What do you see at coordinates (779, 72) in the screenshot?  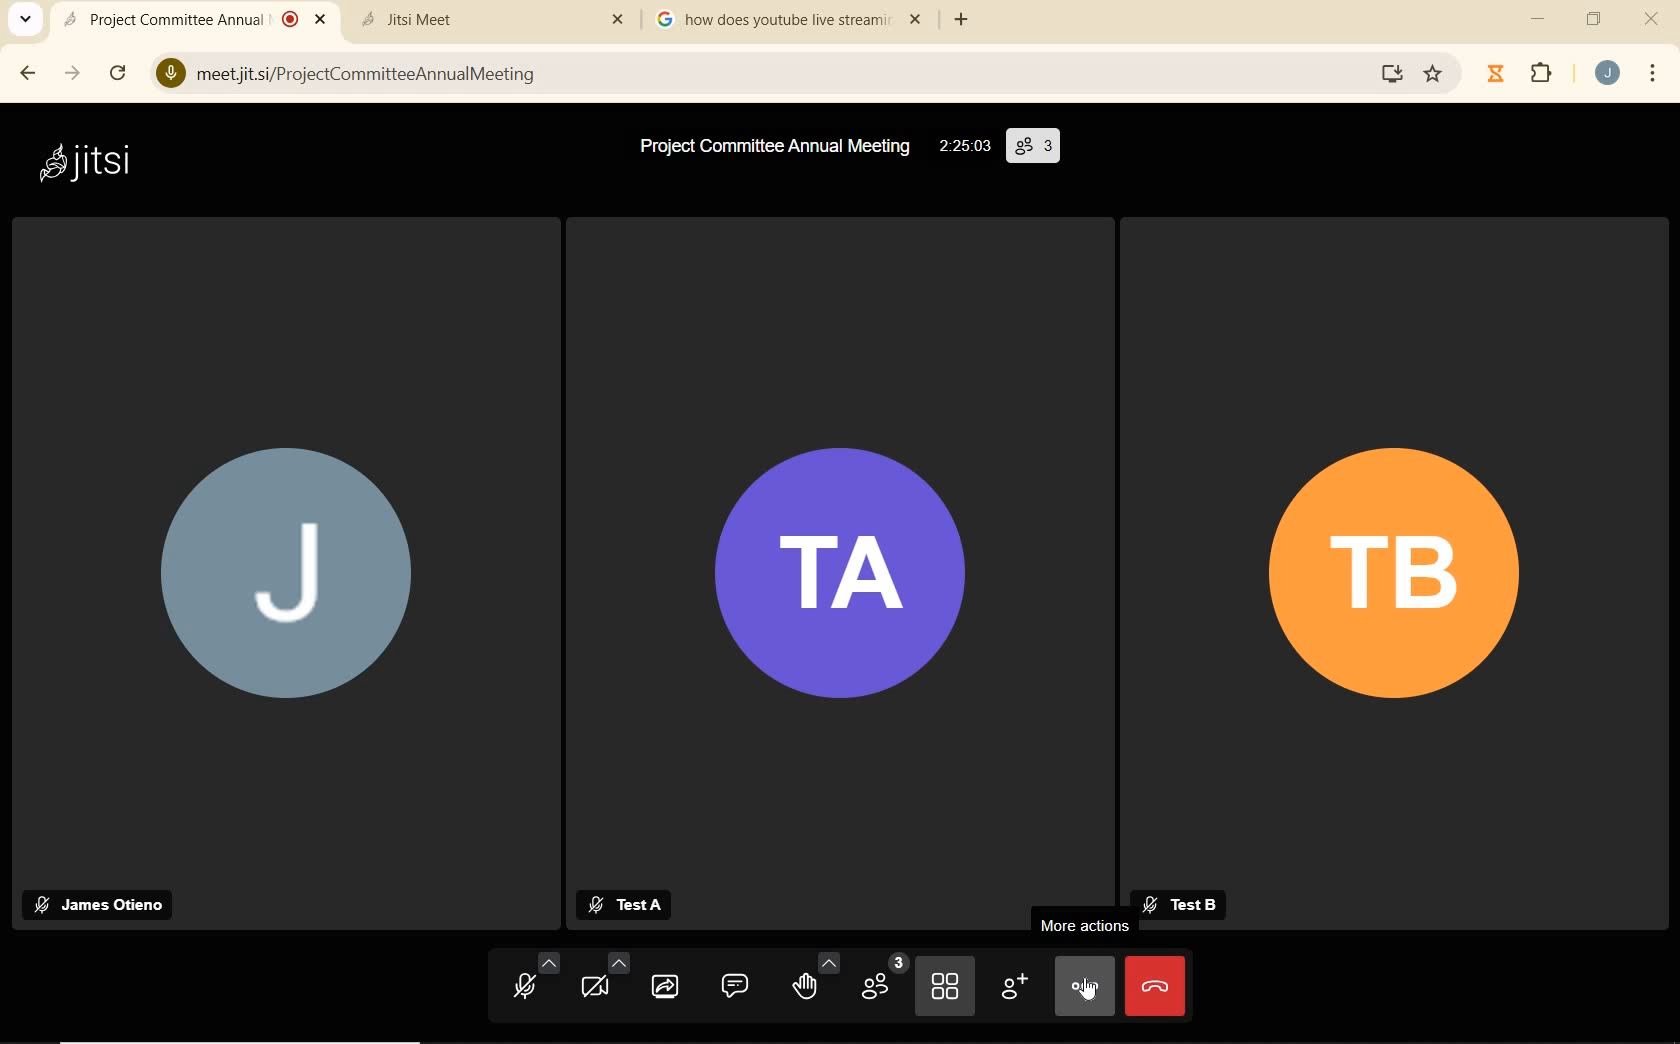 I see `address bar` at bounding box center [779, 72].